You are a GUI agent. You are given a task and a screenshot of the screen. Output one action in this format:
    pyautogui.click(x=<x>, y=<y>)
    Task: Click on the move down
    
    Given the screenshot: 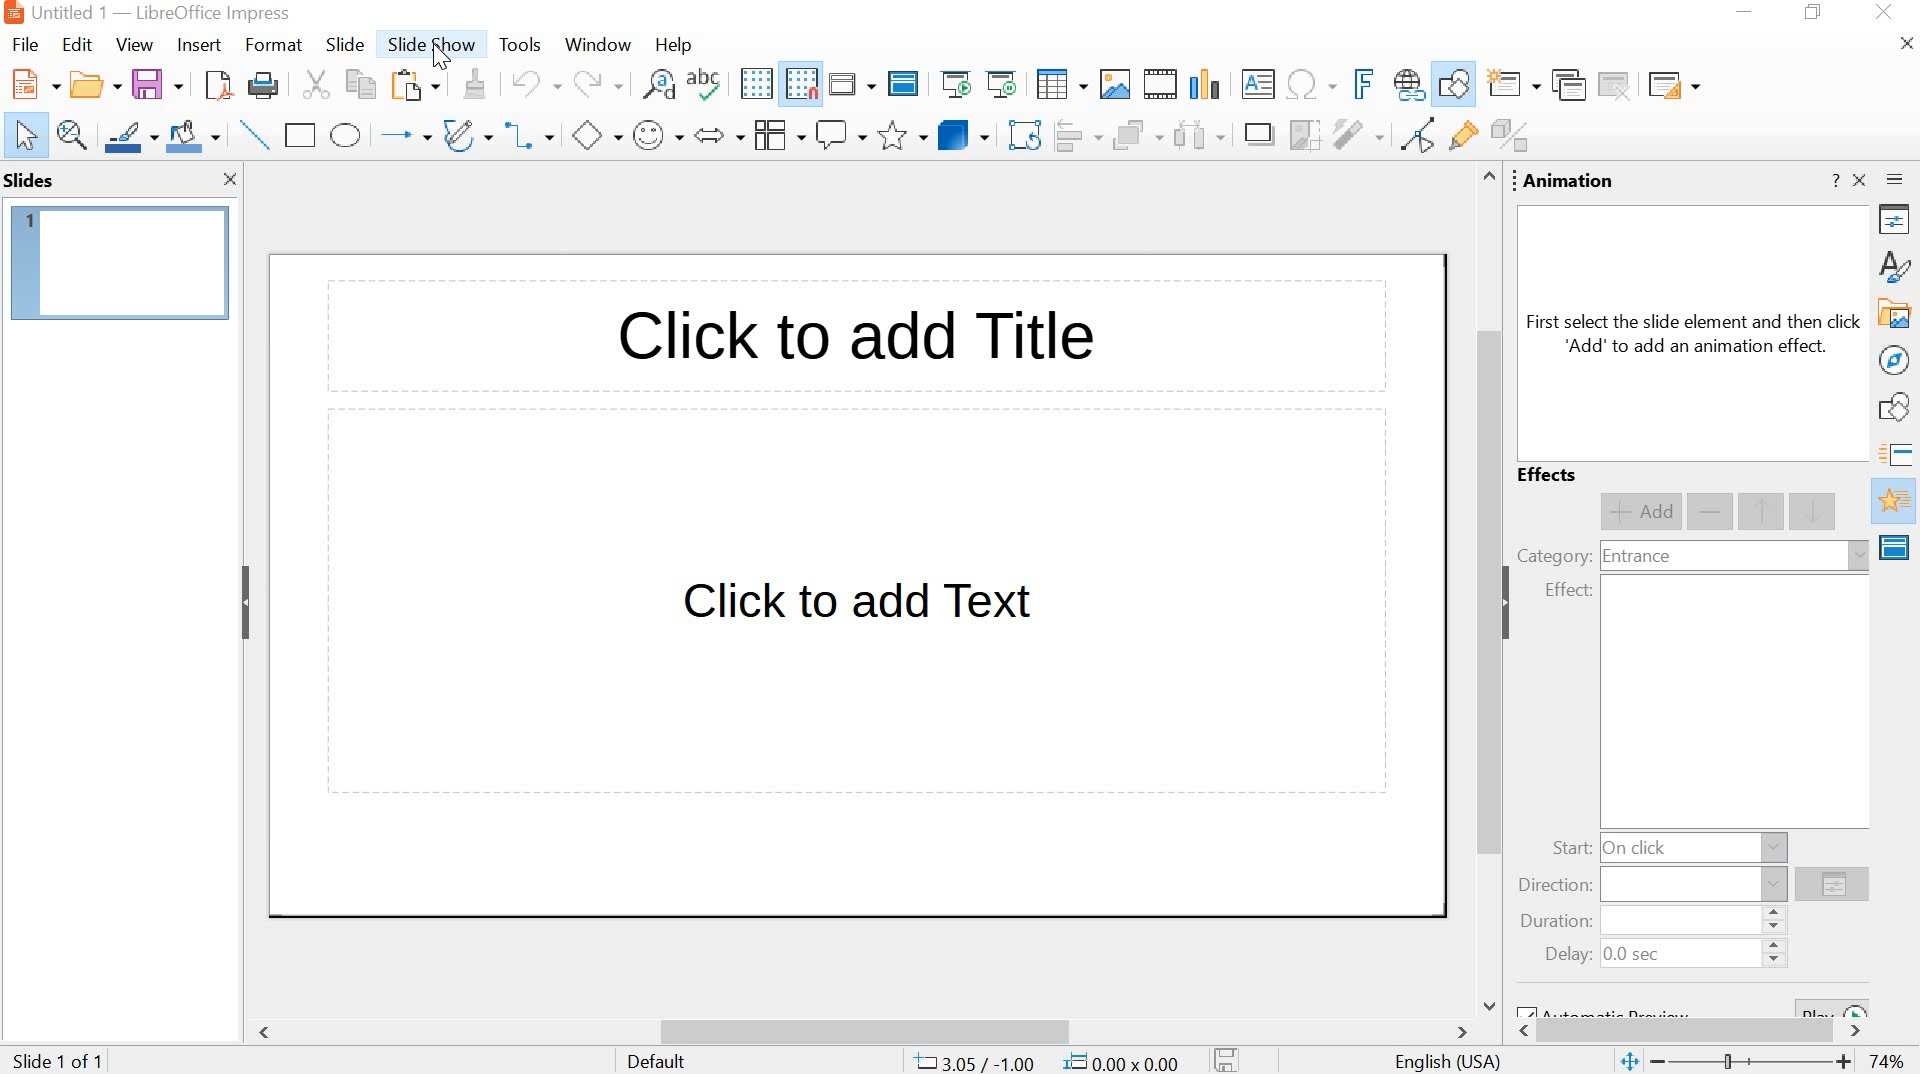 What is the action you would take?
    pyautogui.click(x=1815, y=510)
    